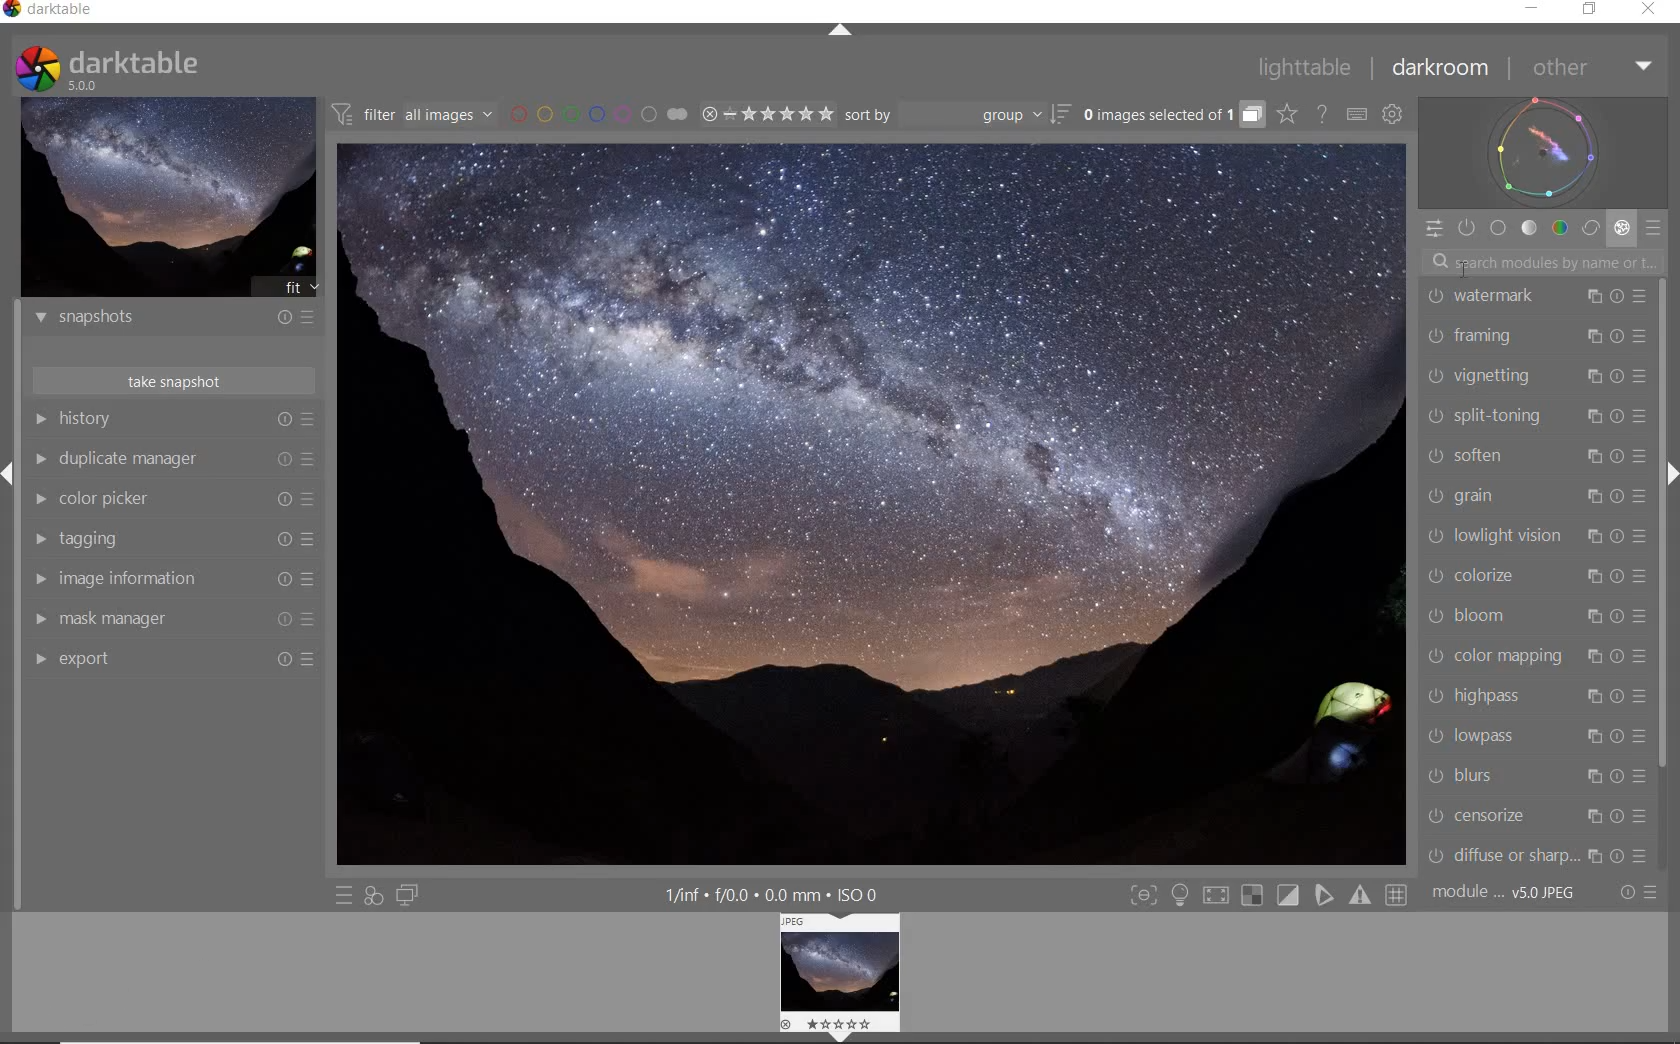 The image size is (1680, 1044). What do you see at coordinates (1061, 115) in the screenshot?
I see `SORT` at bounding box center [1061, 115].